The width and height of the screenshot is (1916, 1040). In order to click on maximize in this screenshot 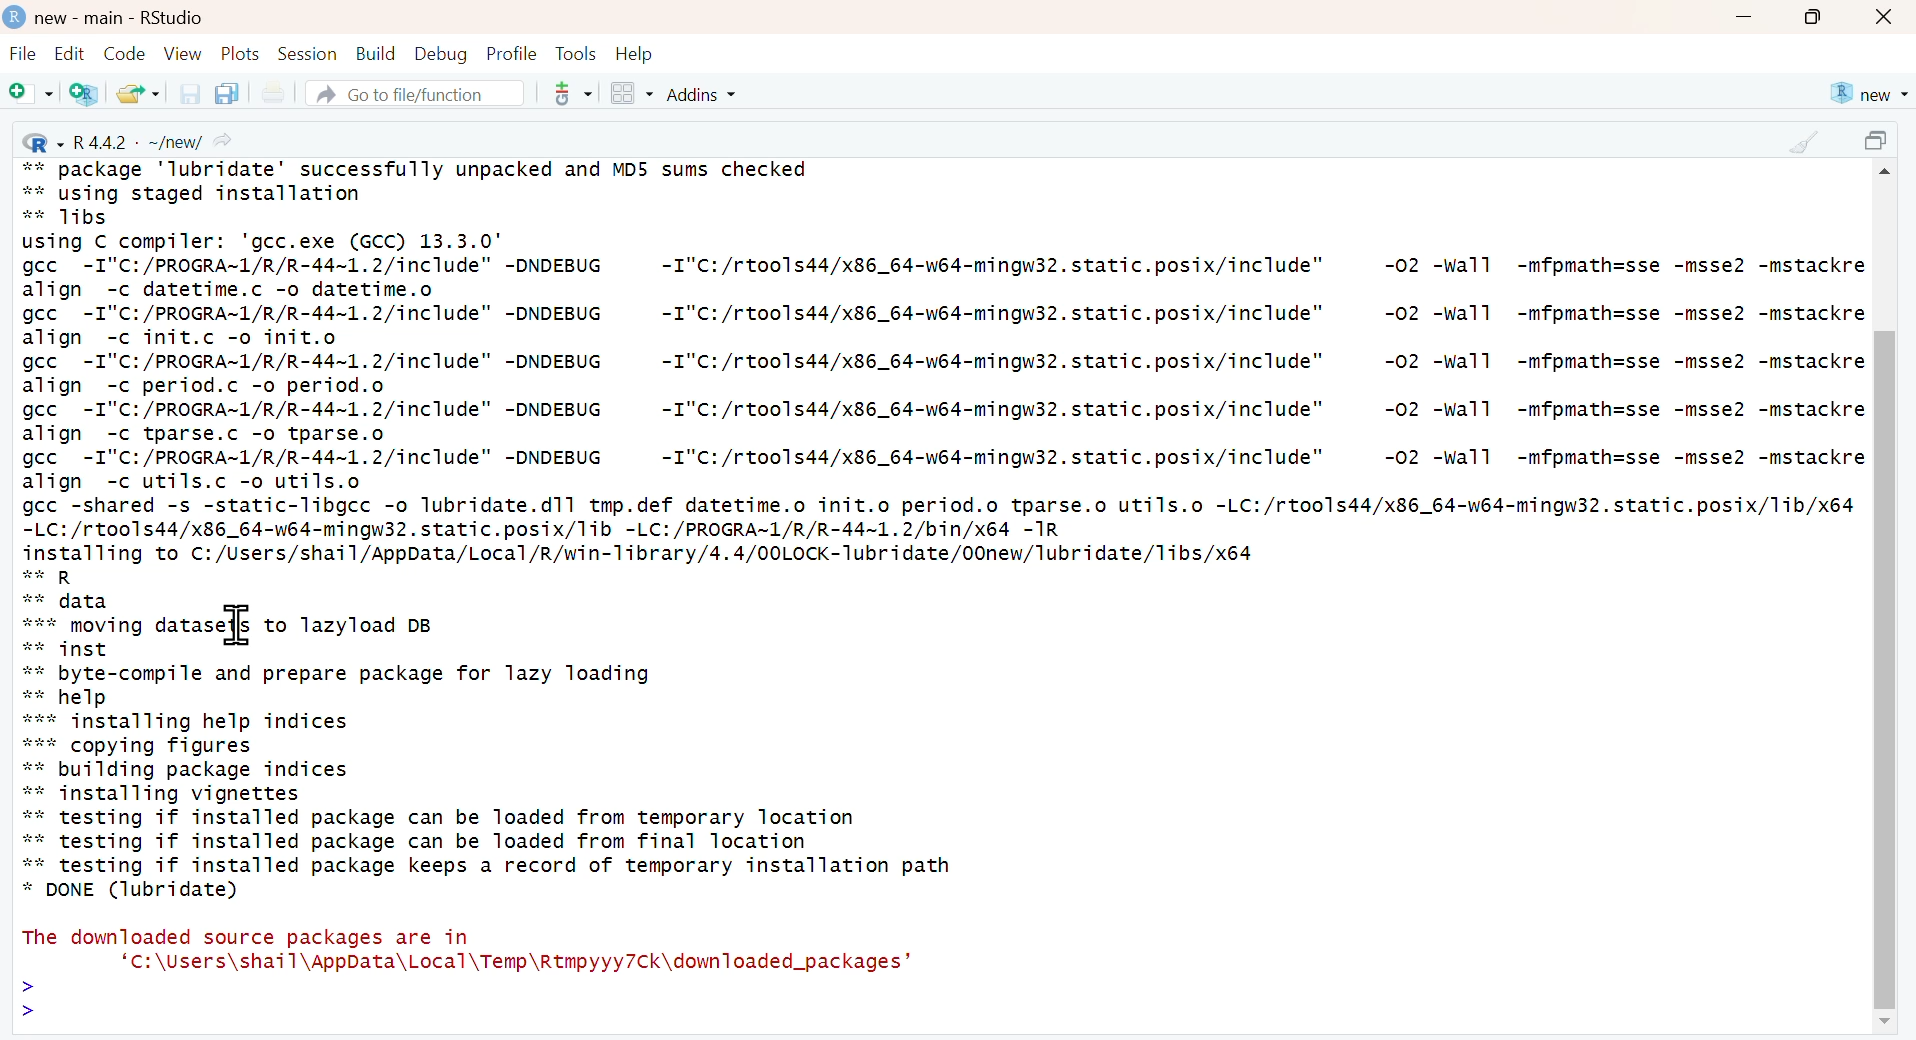, I will do `click(1814, 17)`.